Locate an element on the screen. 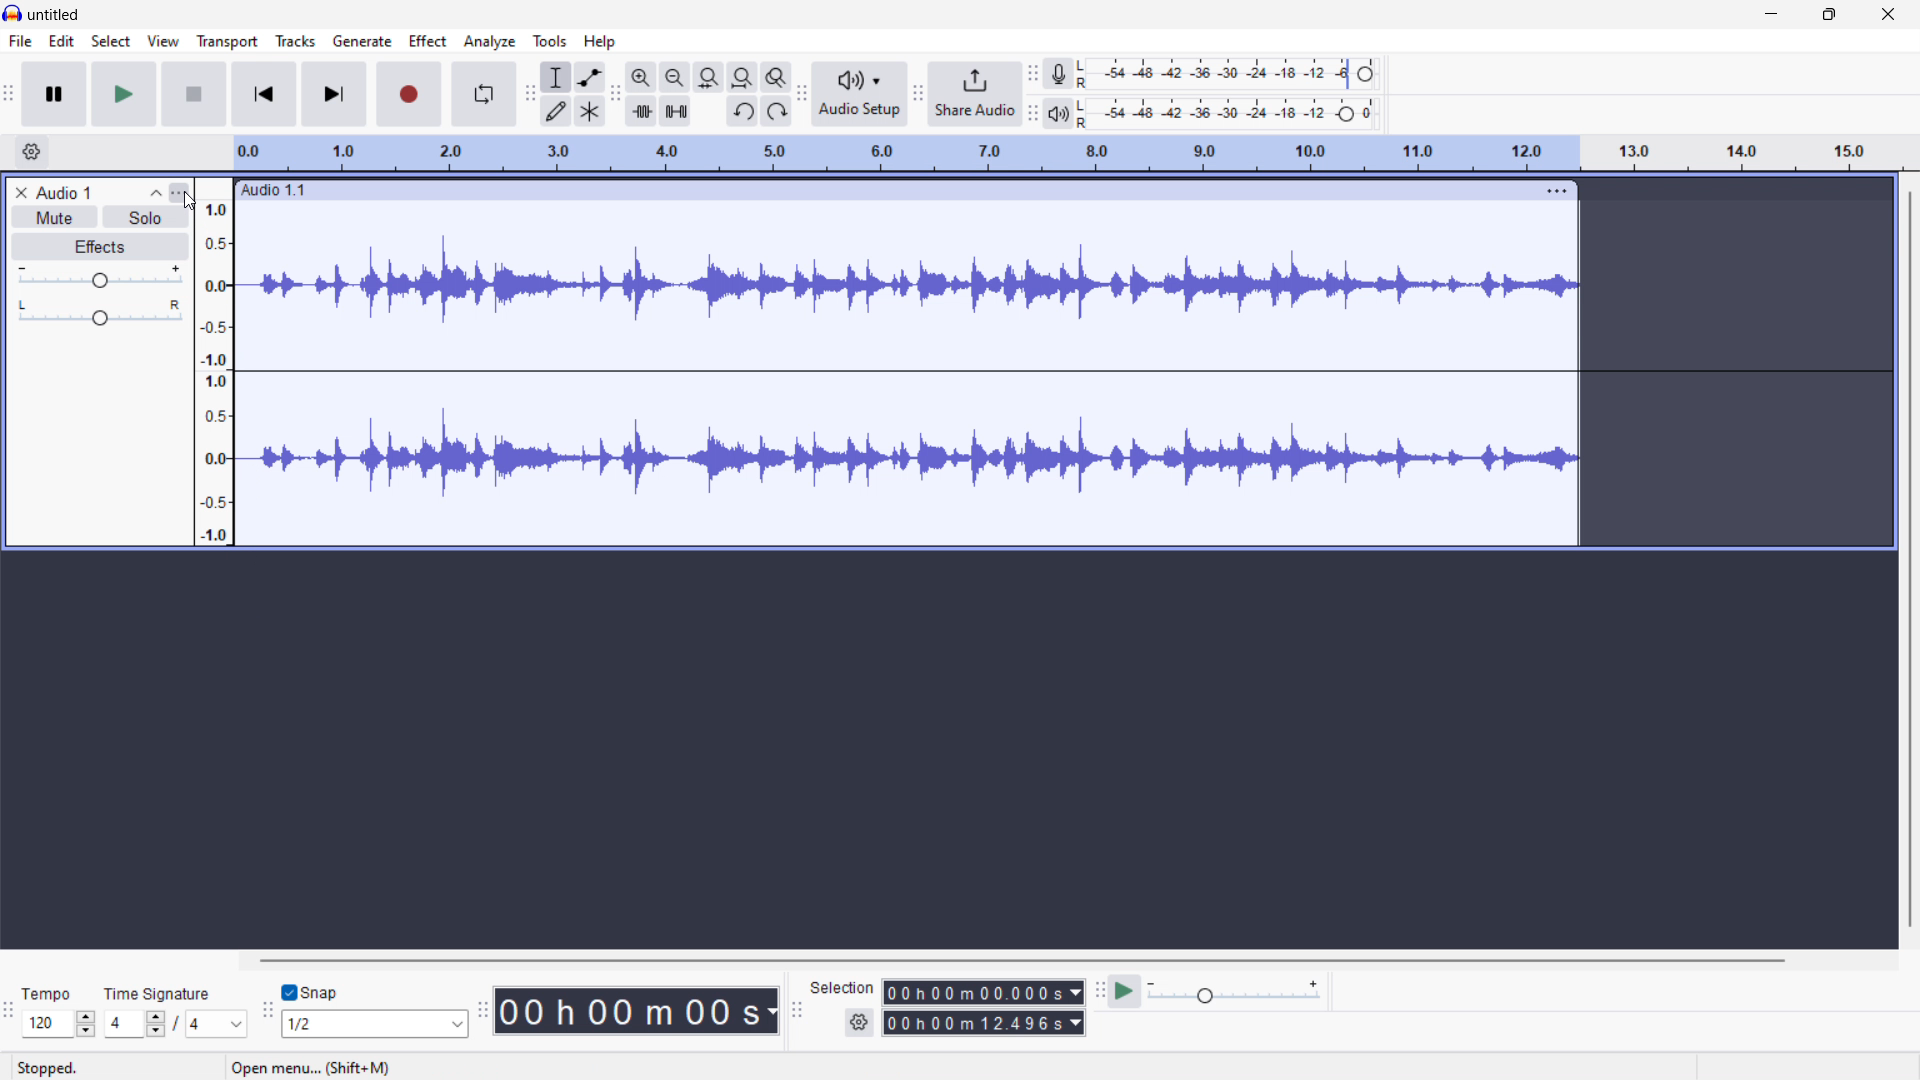  transport is located at coordinates (227, 41).